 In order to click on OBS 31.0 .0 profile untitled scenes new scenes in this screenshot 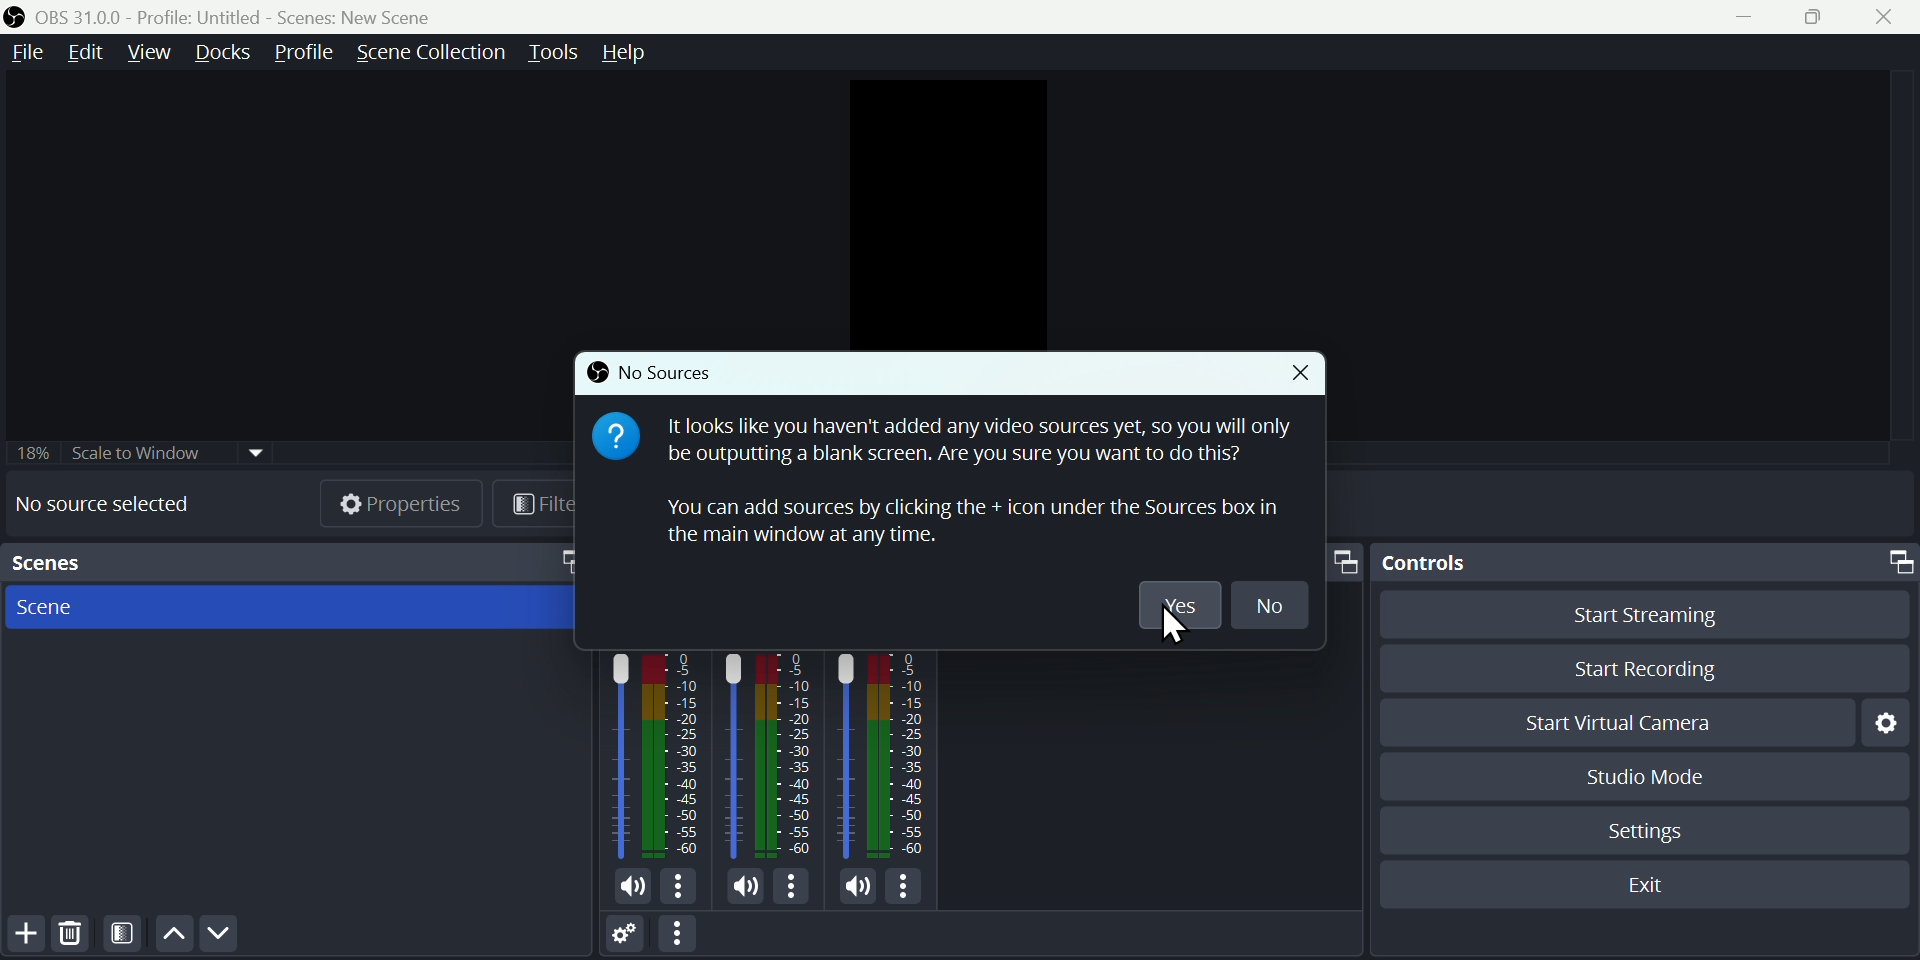, I will do `click(228, 17)`.